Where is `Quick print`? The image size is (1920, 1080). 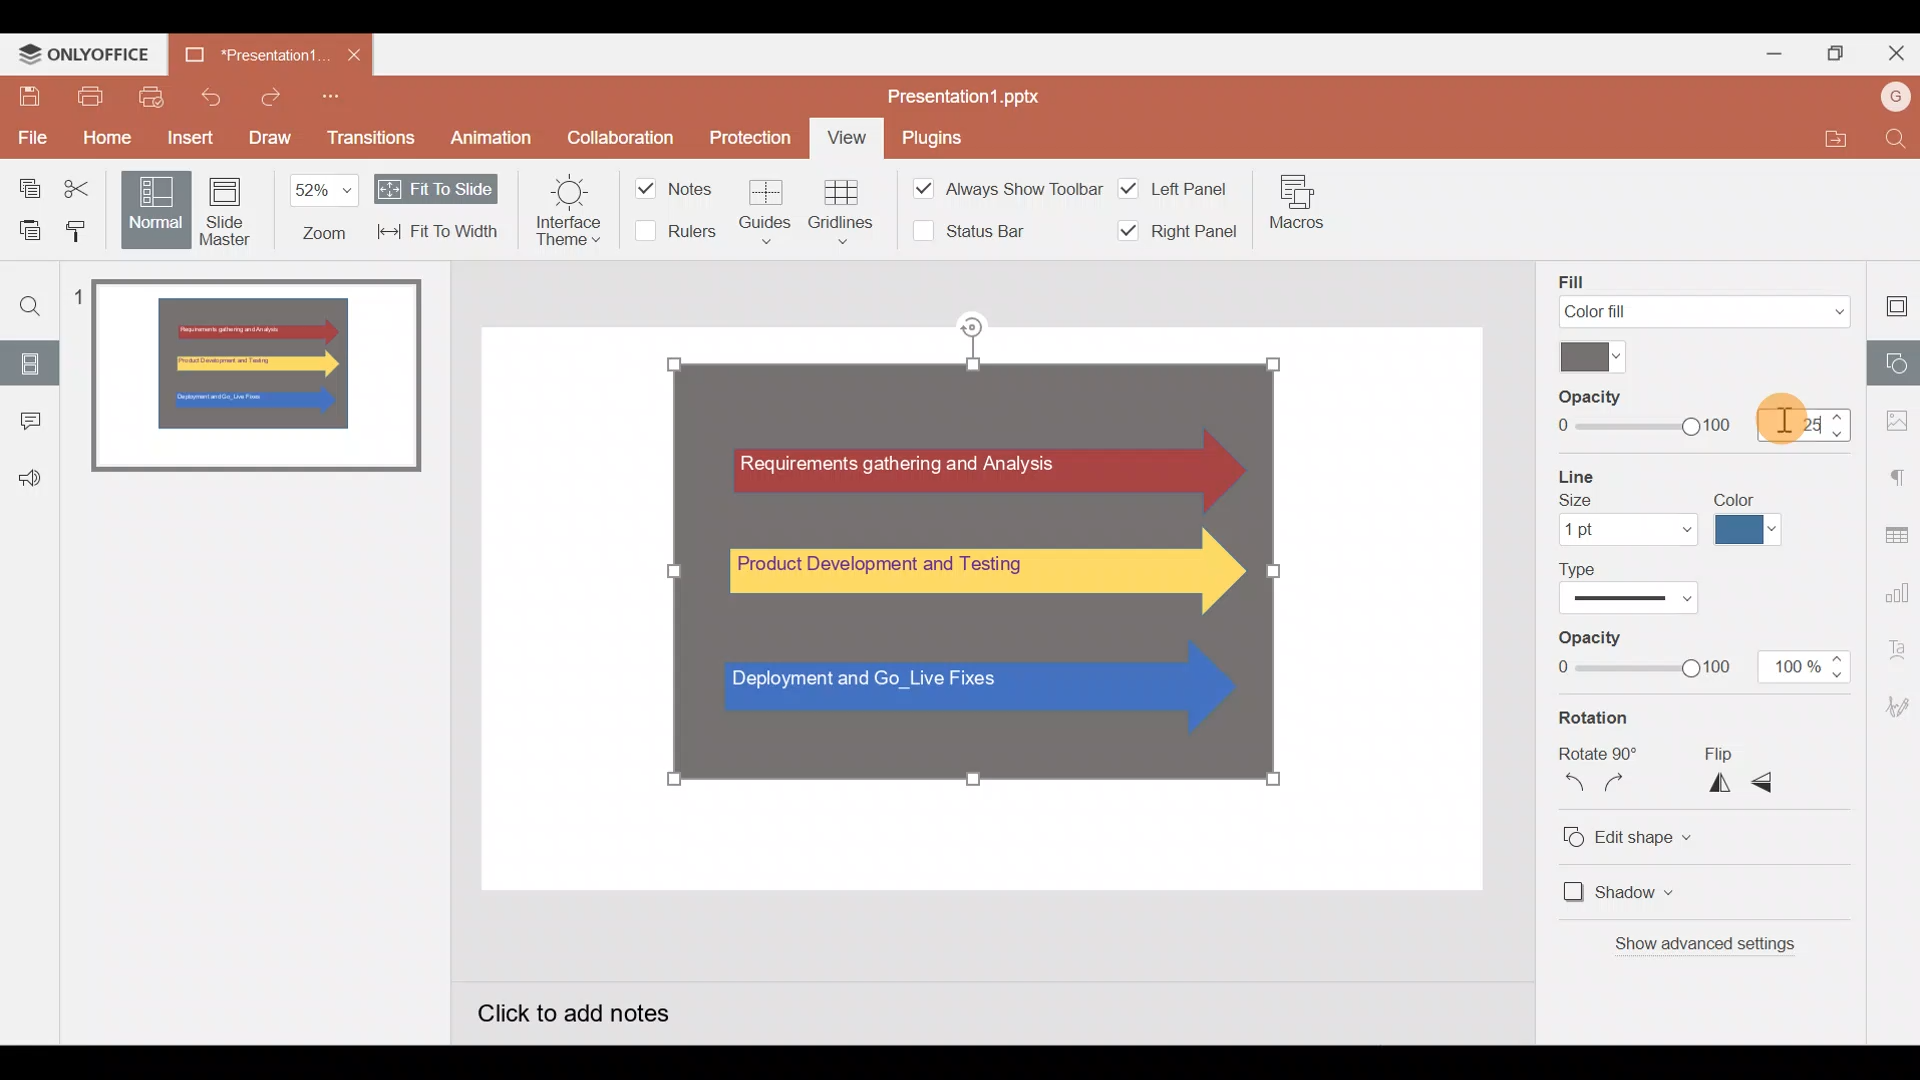
Quick print is located at coordinates (151, 97).